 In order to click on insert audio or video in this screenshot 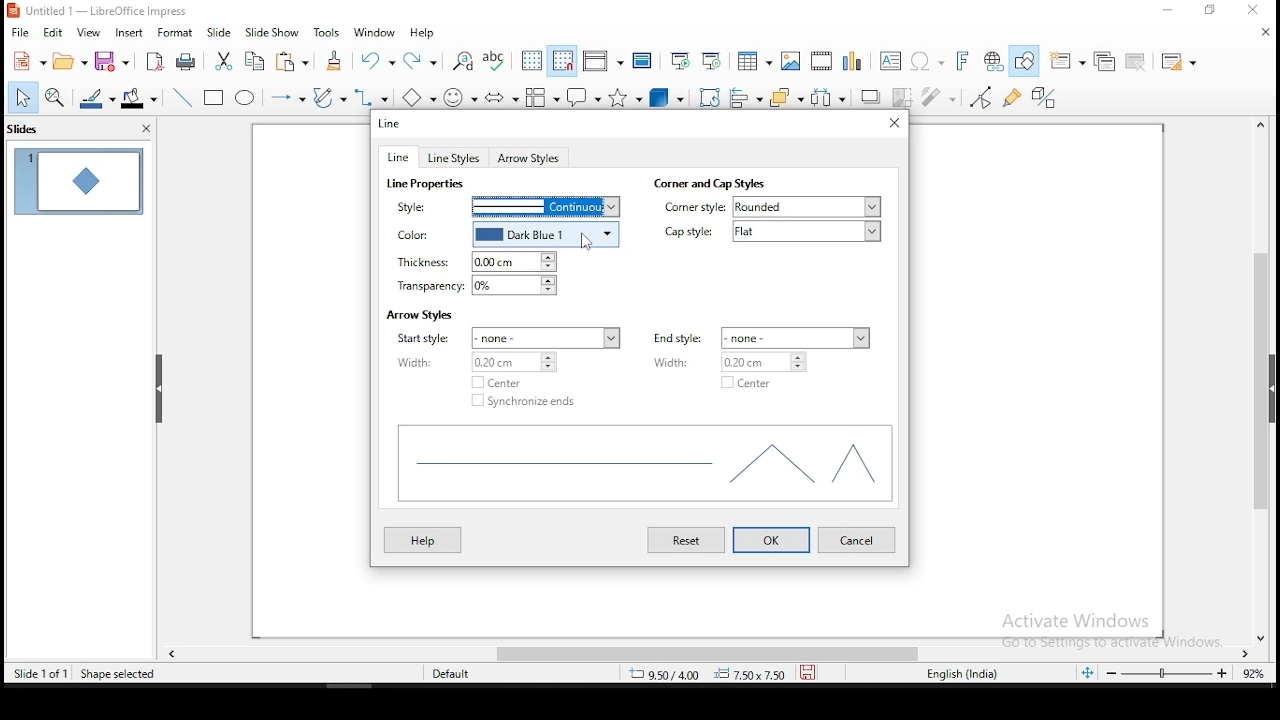, I will do `click(824, 59)`.